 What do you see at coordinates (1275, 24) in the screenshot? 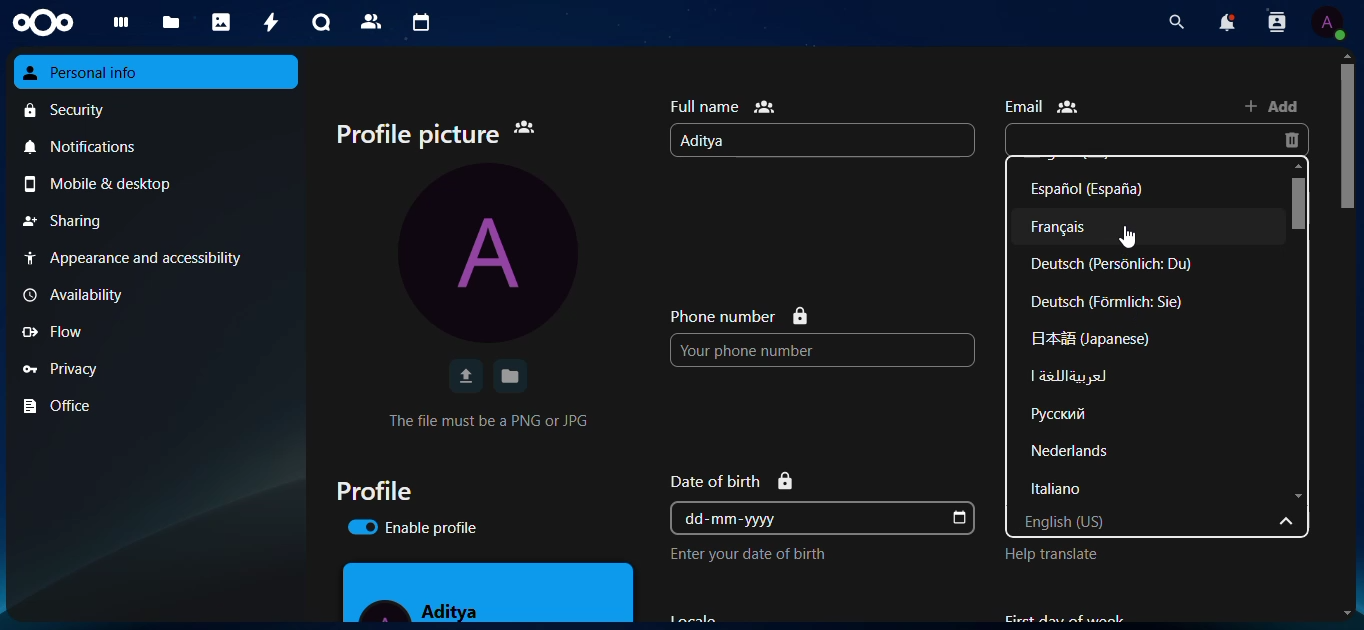
I see `contact` at bounding box center [1275, 24].